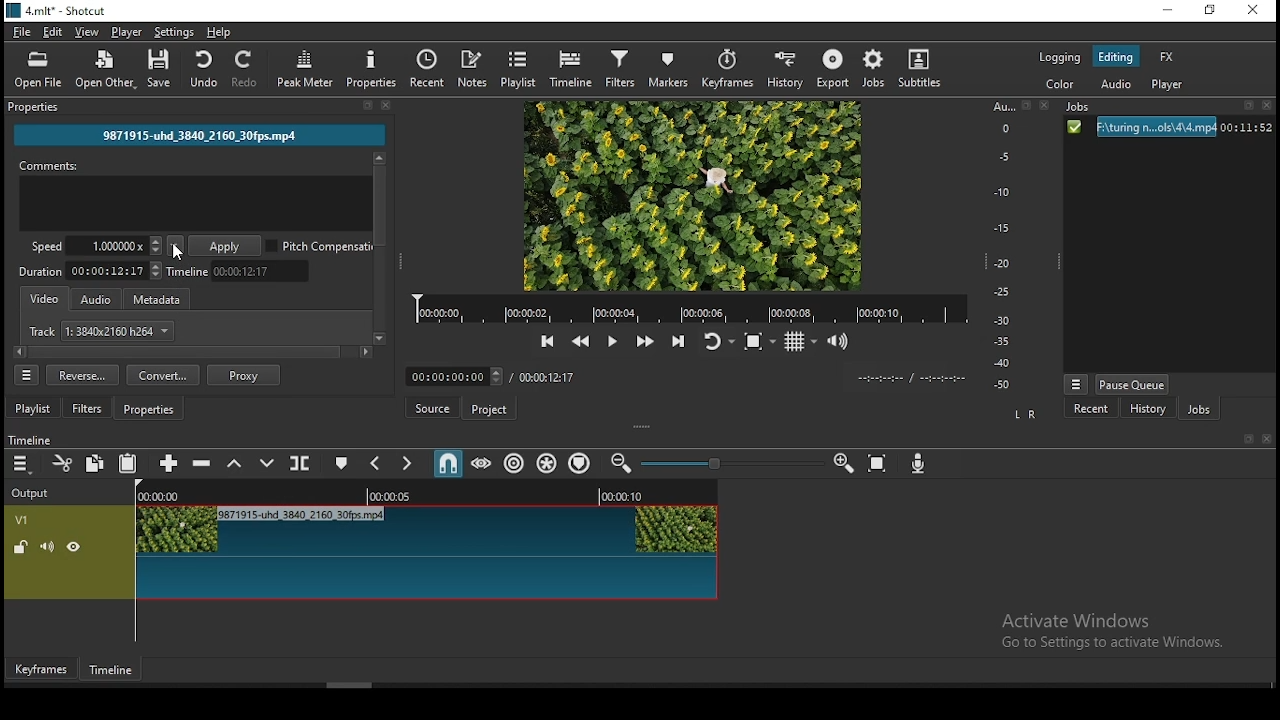  Describe the element at coordinates (1115, 87) in the screenshot. I see `audio` at that location.